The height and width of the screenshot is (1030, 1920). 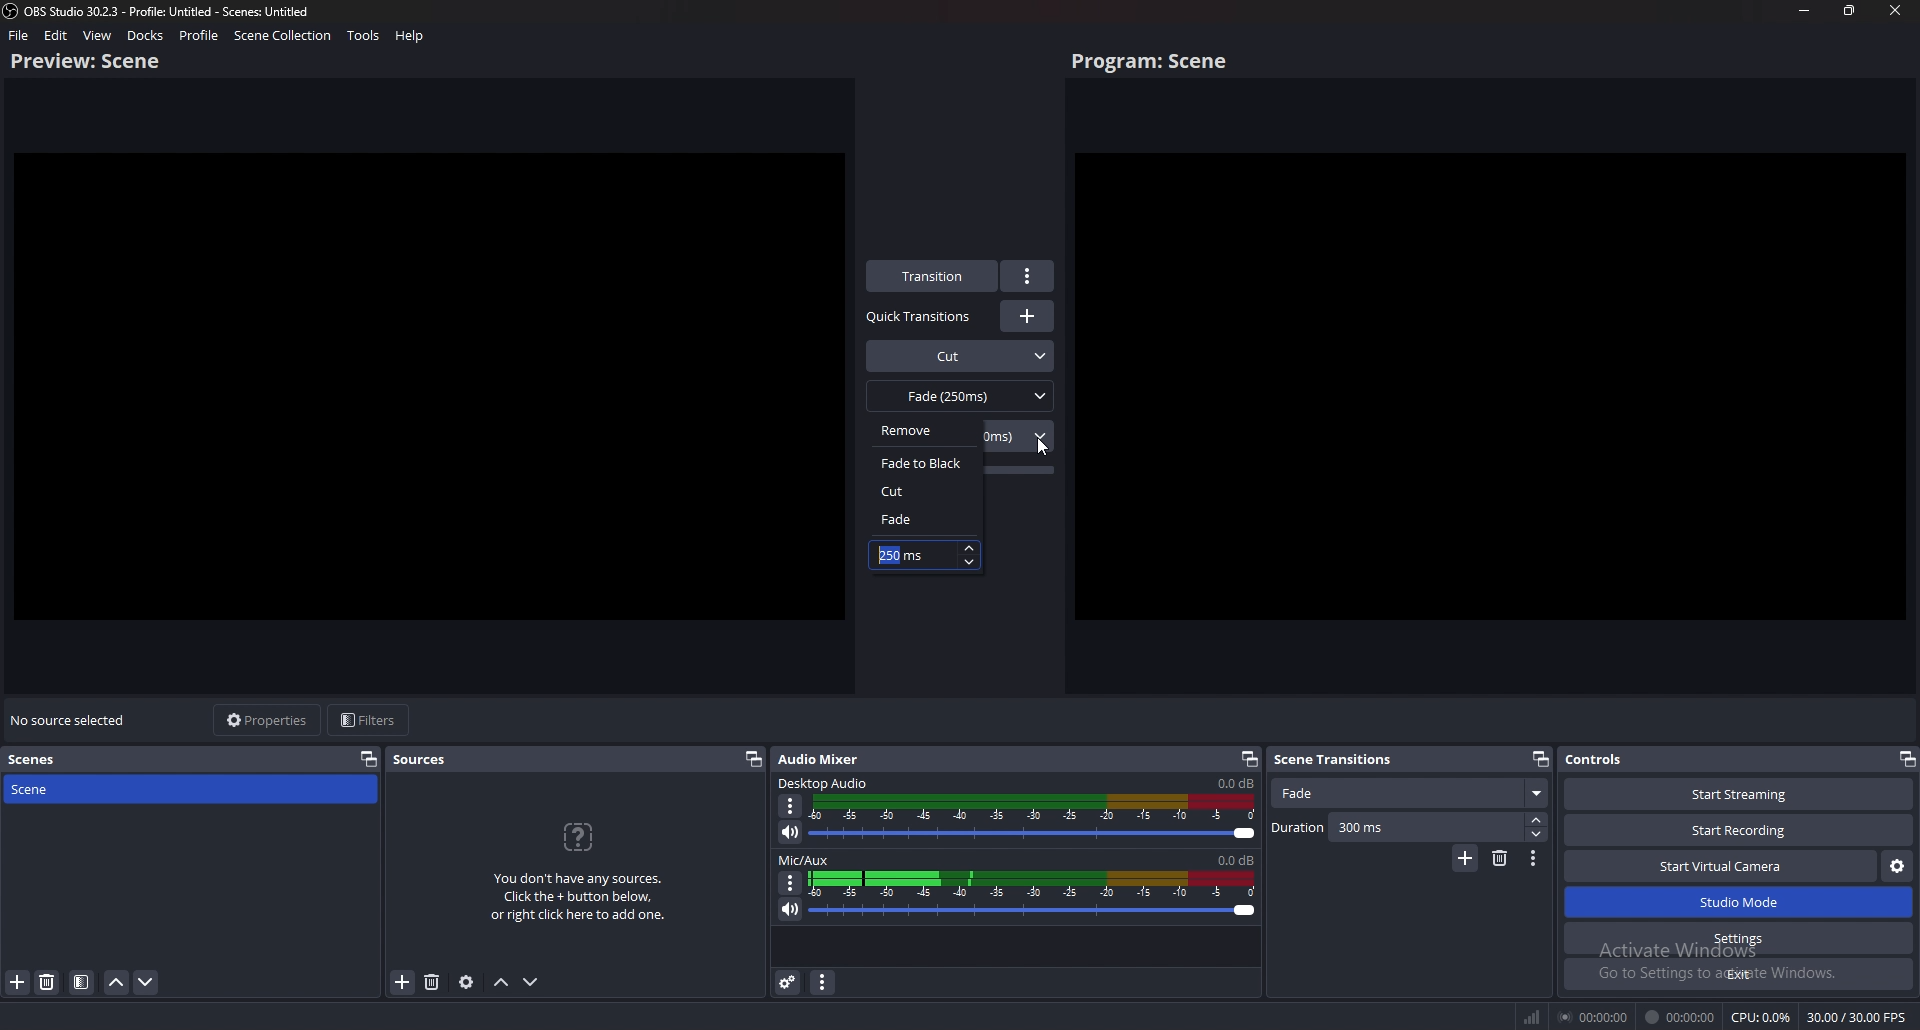 I want to click on transition, so click(x=934, y=276).